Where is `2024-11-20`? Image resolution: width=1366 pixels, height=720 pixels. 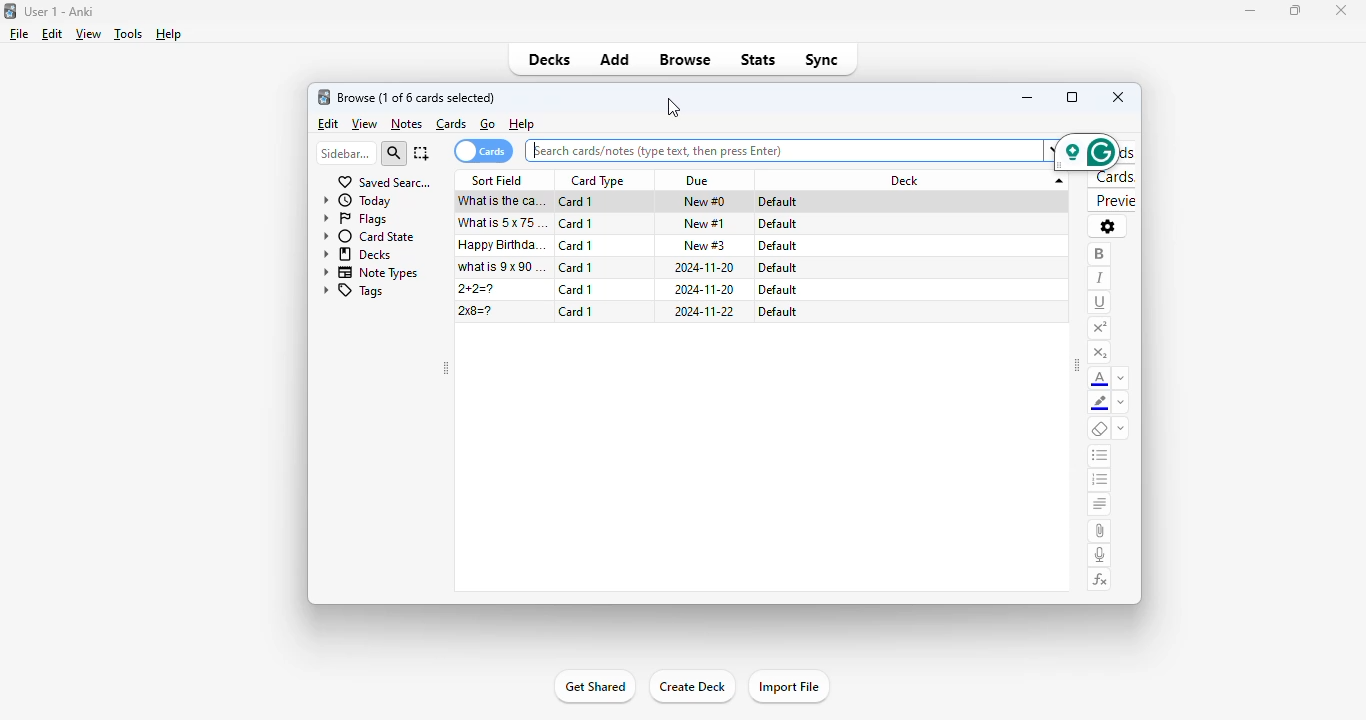
2024-11-20 is located at coordinates (705, 267).